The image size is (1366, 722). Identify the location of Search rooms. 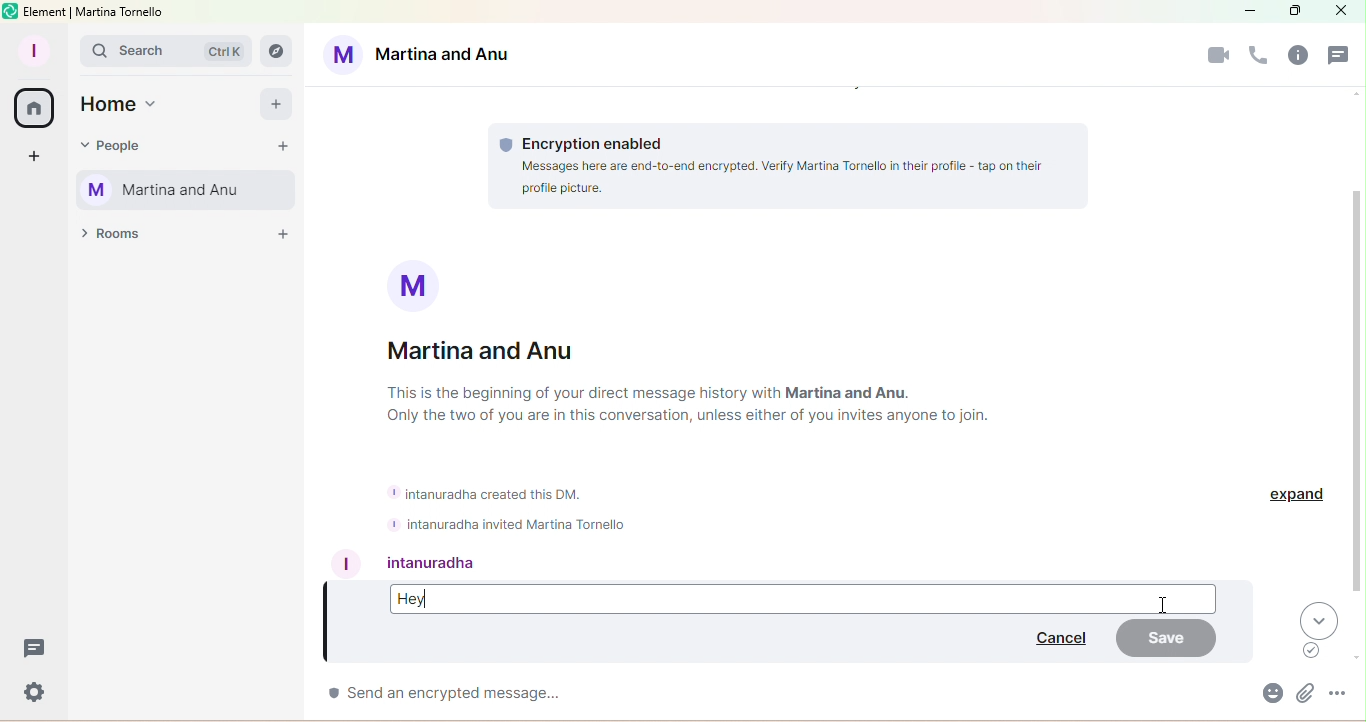
(275, 49).